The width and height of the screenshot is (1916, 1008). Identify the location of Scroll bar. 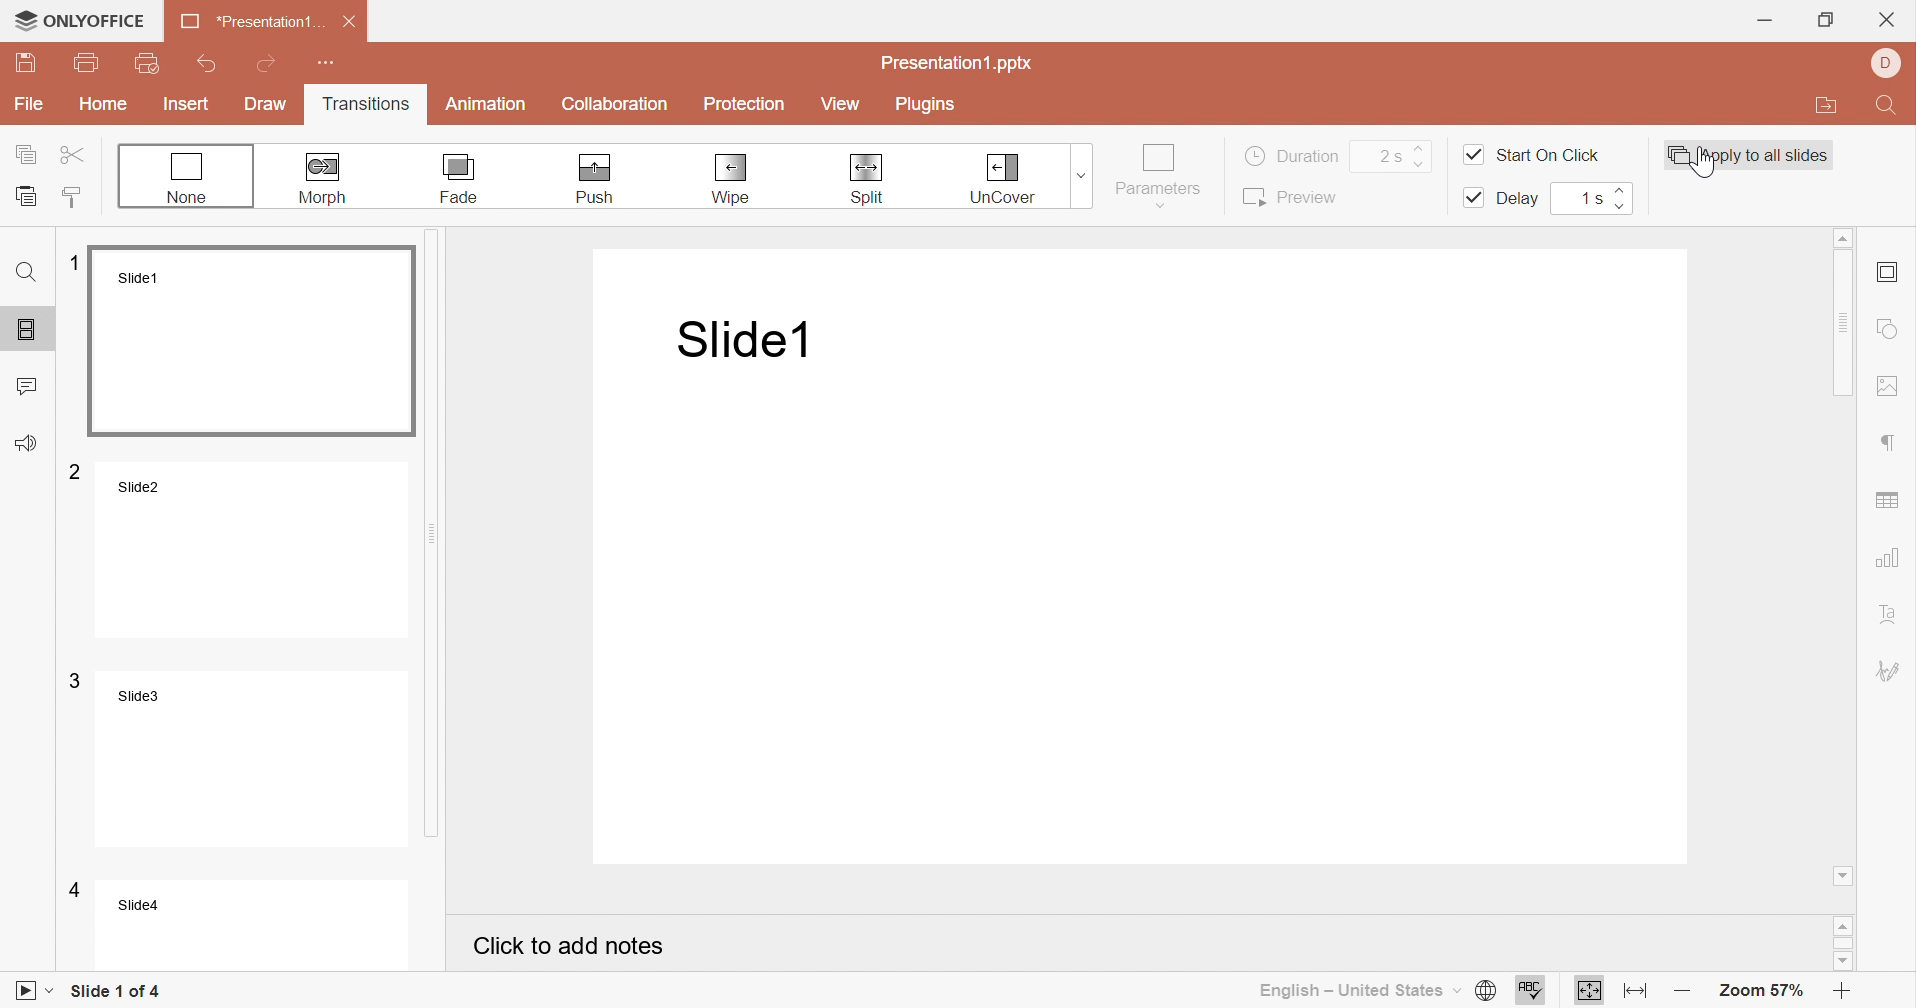
(1845, 942).